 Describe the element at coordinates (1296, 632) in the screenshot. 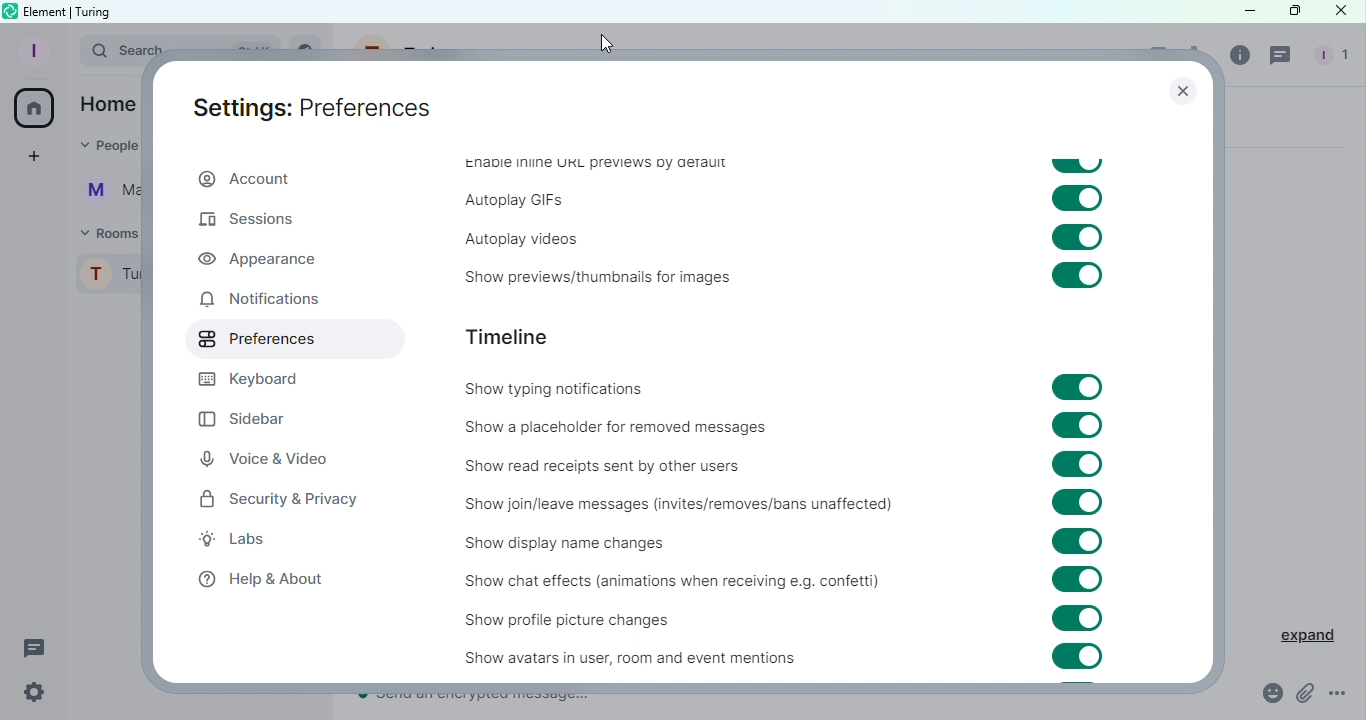

I see `Expand` at that location.